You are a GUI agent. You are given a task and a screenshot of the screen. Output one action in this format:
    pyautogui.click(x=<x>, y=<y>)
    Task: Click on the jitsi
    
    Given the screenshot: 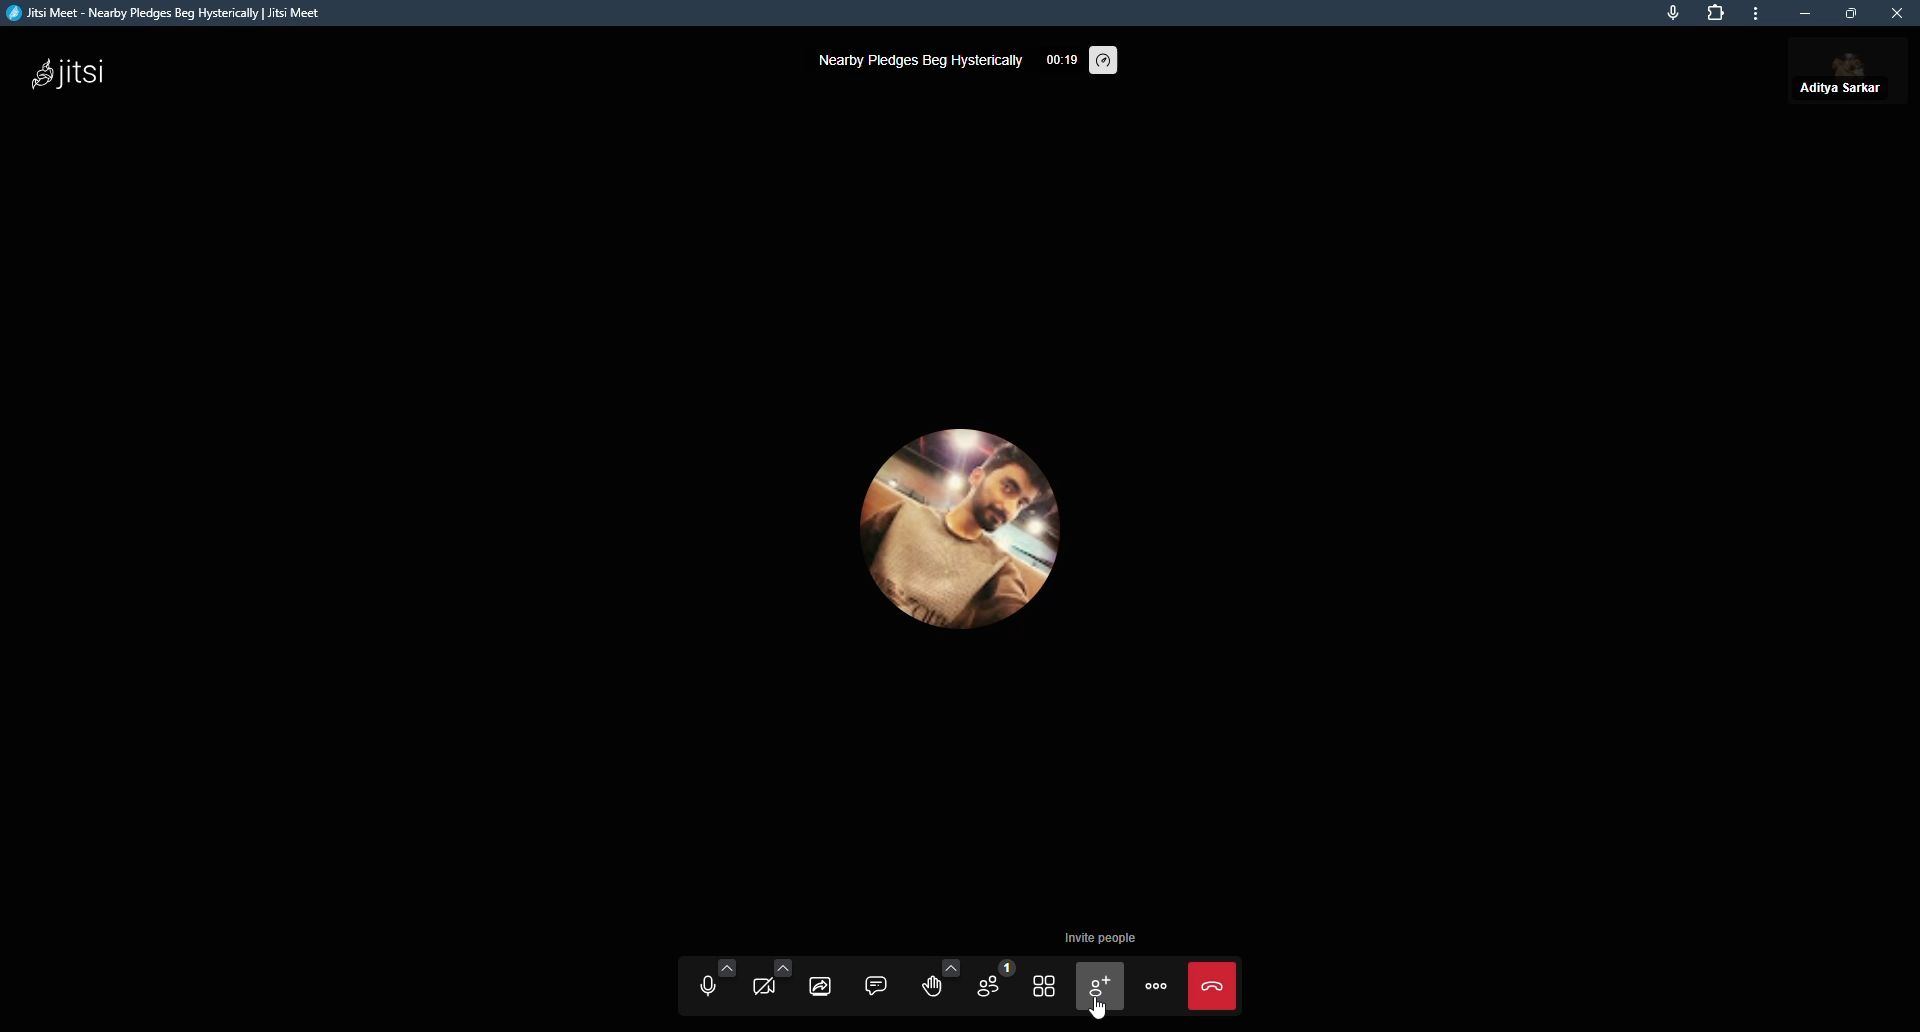 What is the action you would take?
    pyautogui.click(x=165, y=16)
    